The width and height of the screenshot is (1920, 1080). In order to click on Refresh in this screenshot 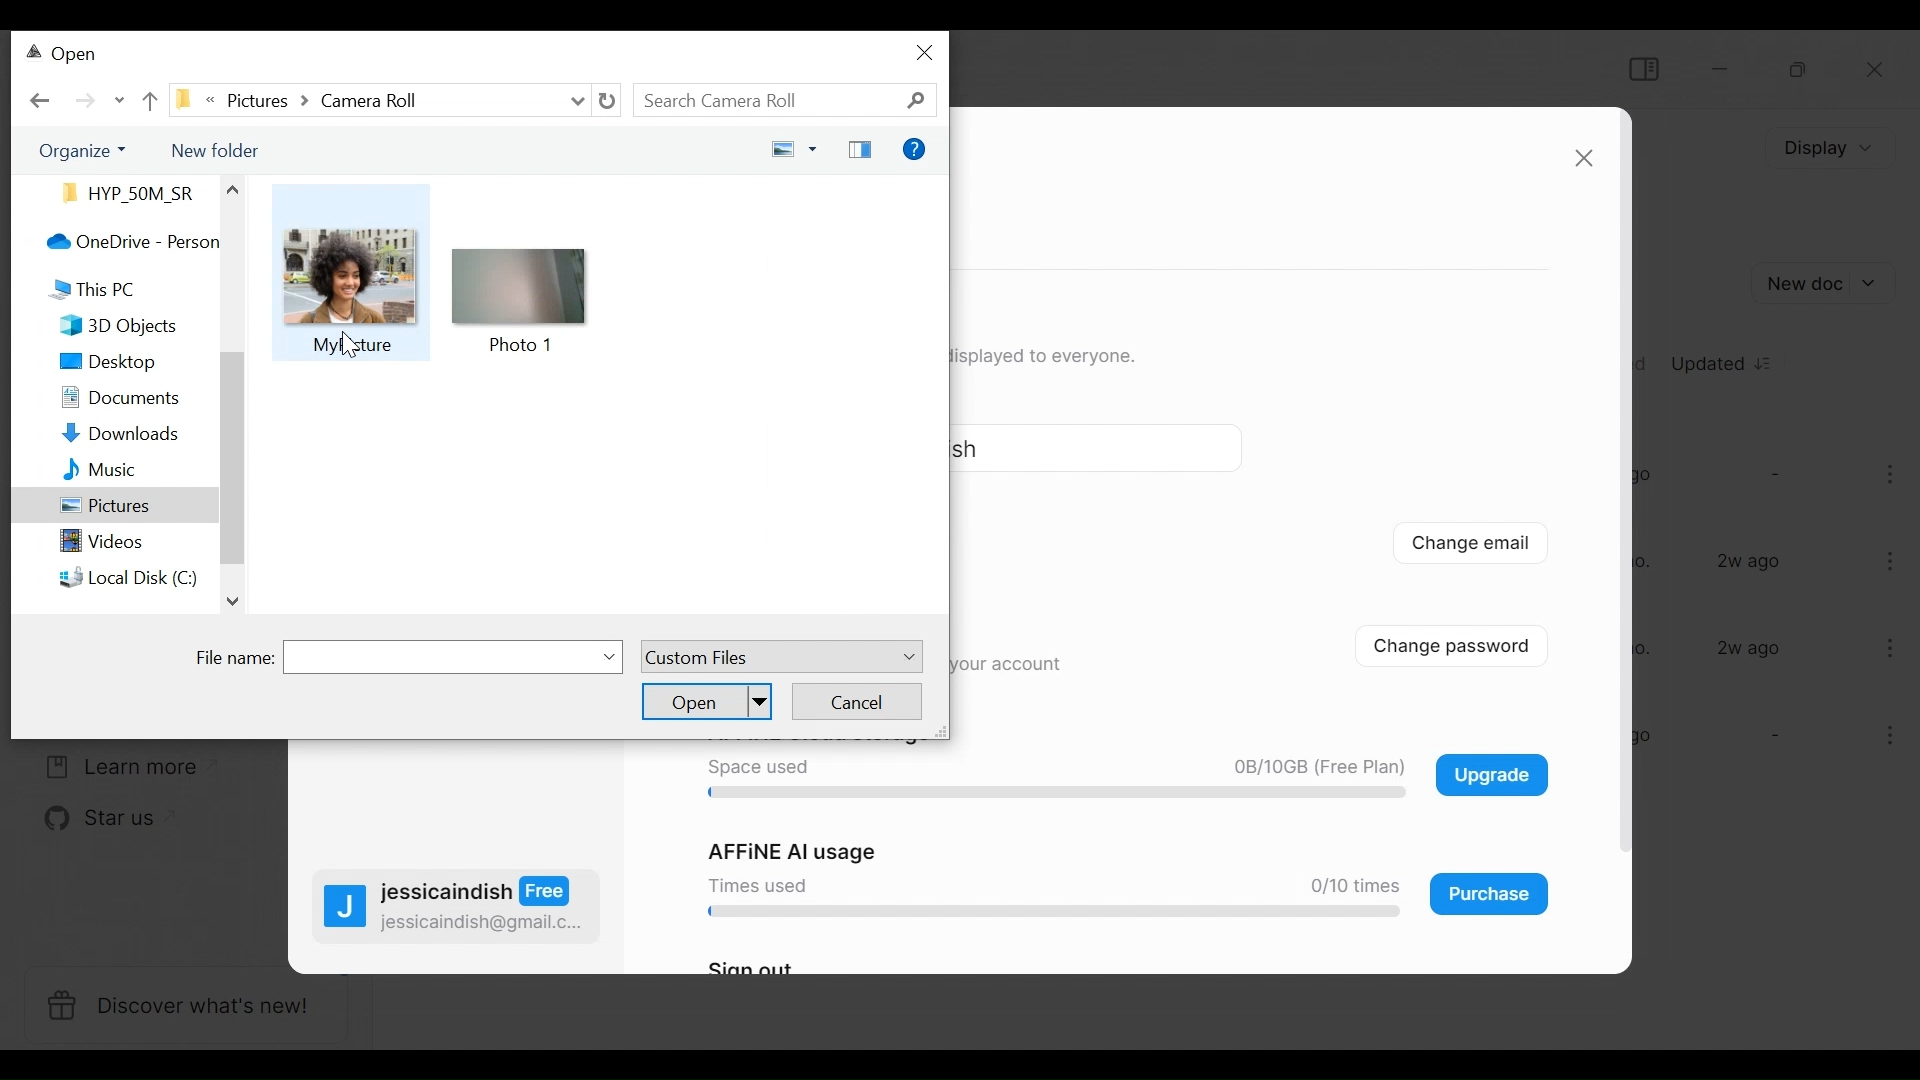, I will do `click(607, 101)`.